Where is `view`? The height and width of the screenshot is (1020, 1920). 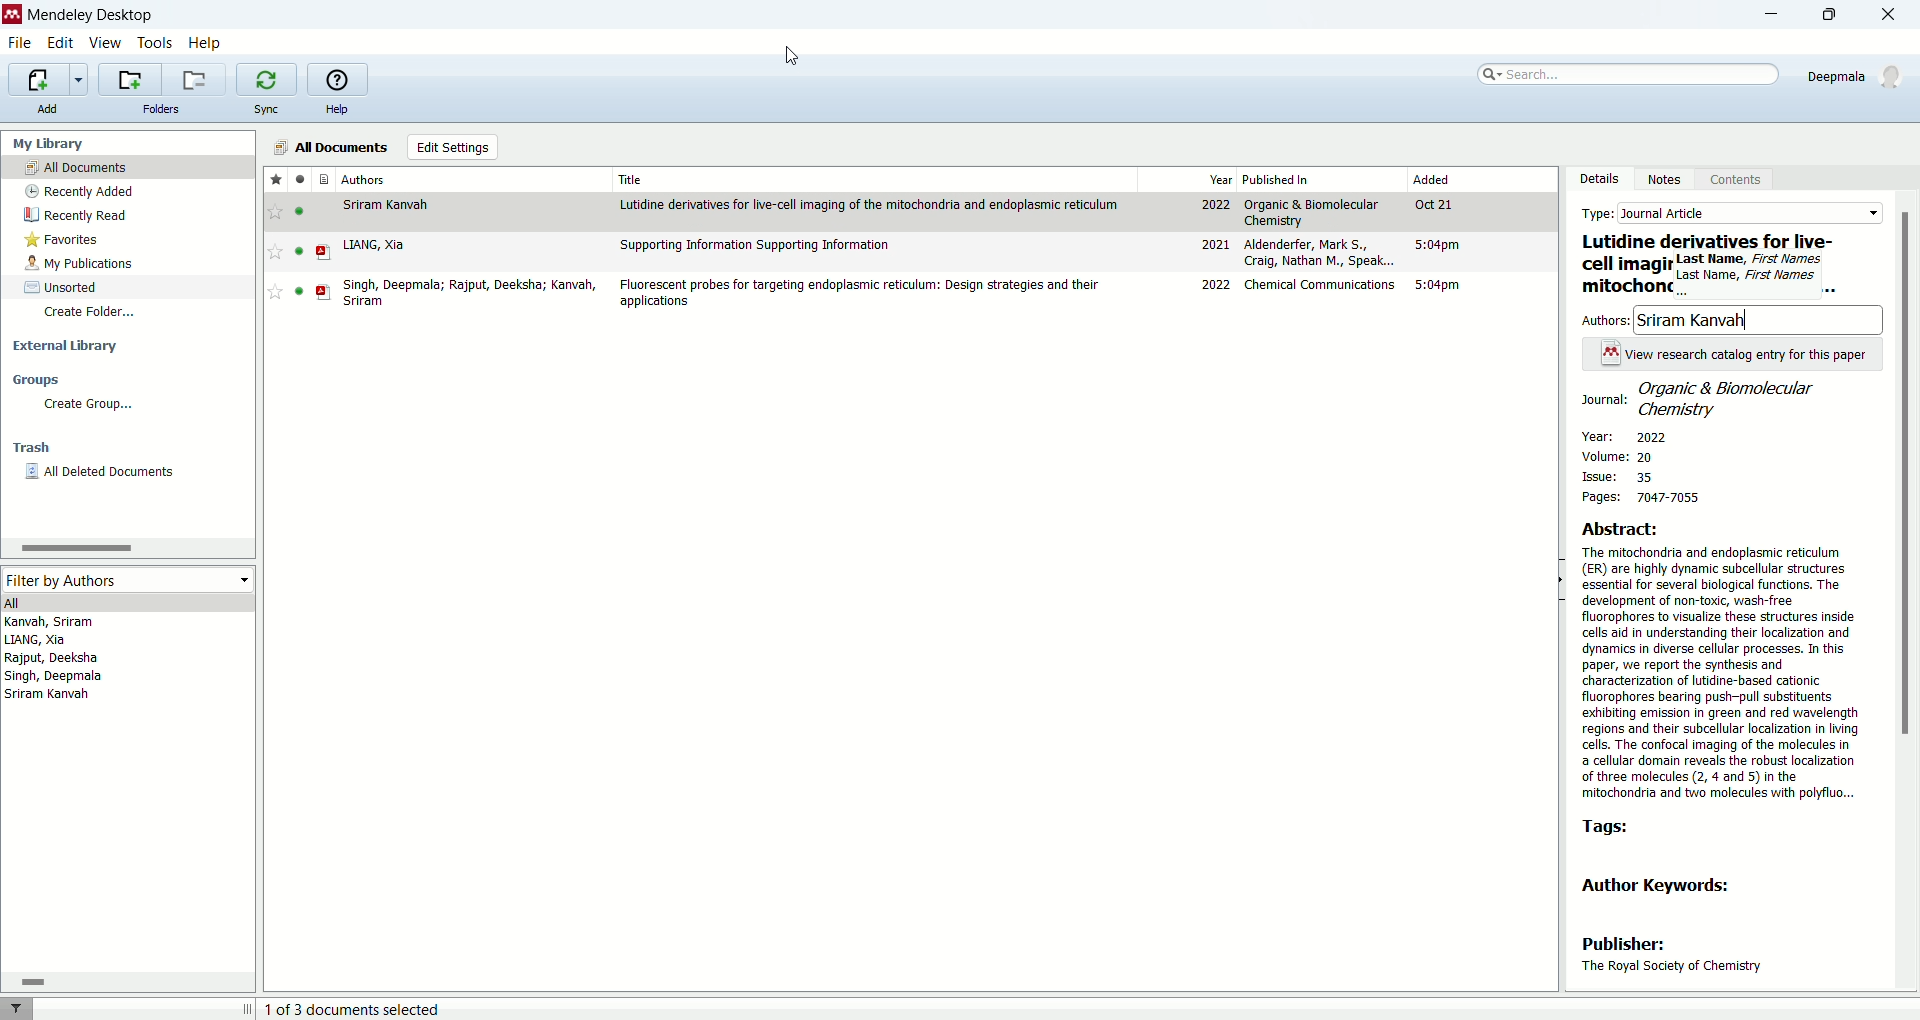 view is located at coordinates (107, 45).